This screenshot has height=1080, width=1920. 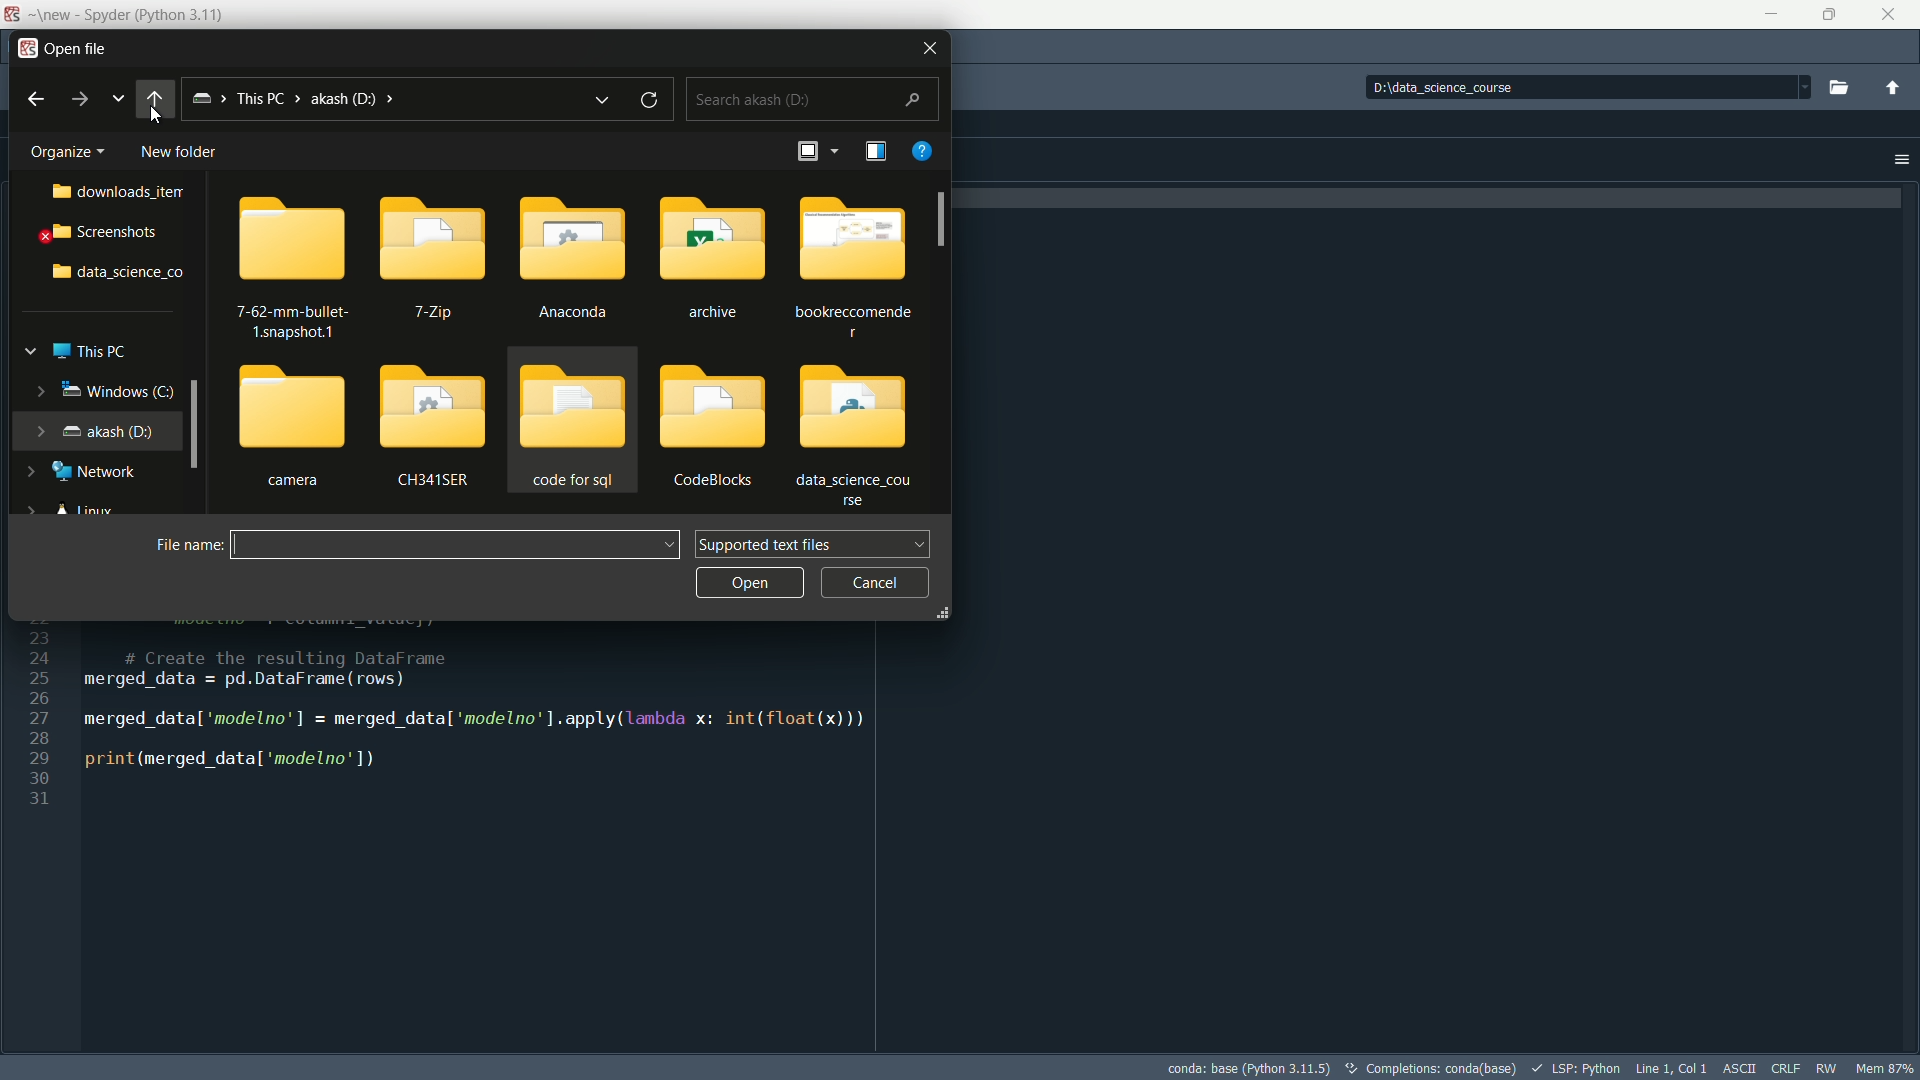 What do you see at coordinates (1741, 1066) in the screenshot?
I see `file encoding` at bounding box center [1741, 1066].